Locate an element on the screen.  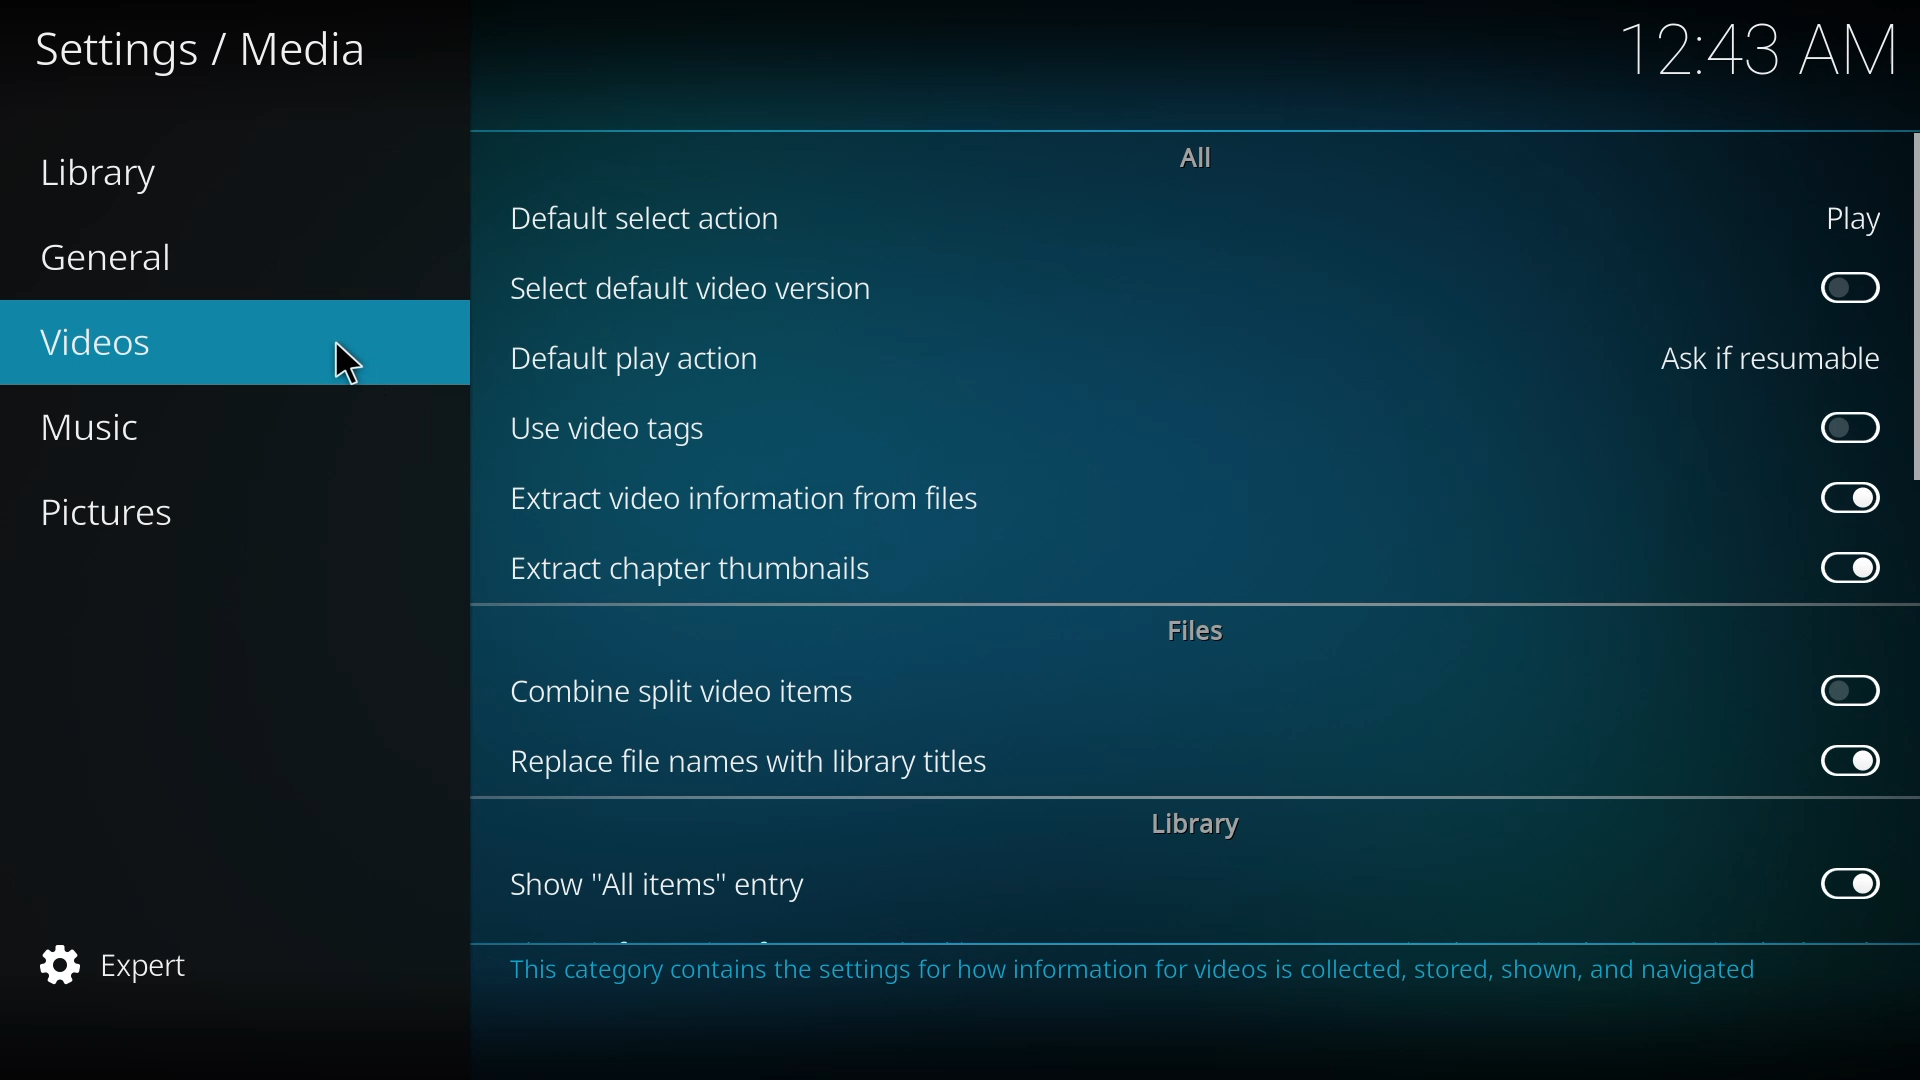
click to enable is located at coordinates (1849, 689).